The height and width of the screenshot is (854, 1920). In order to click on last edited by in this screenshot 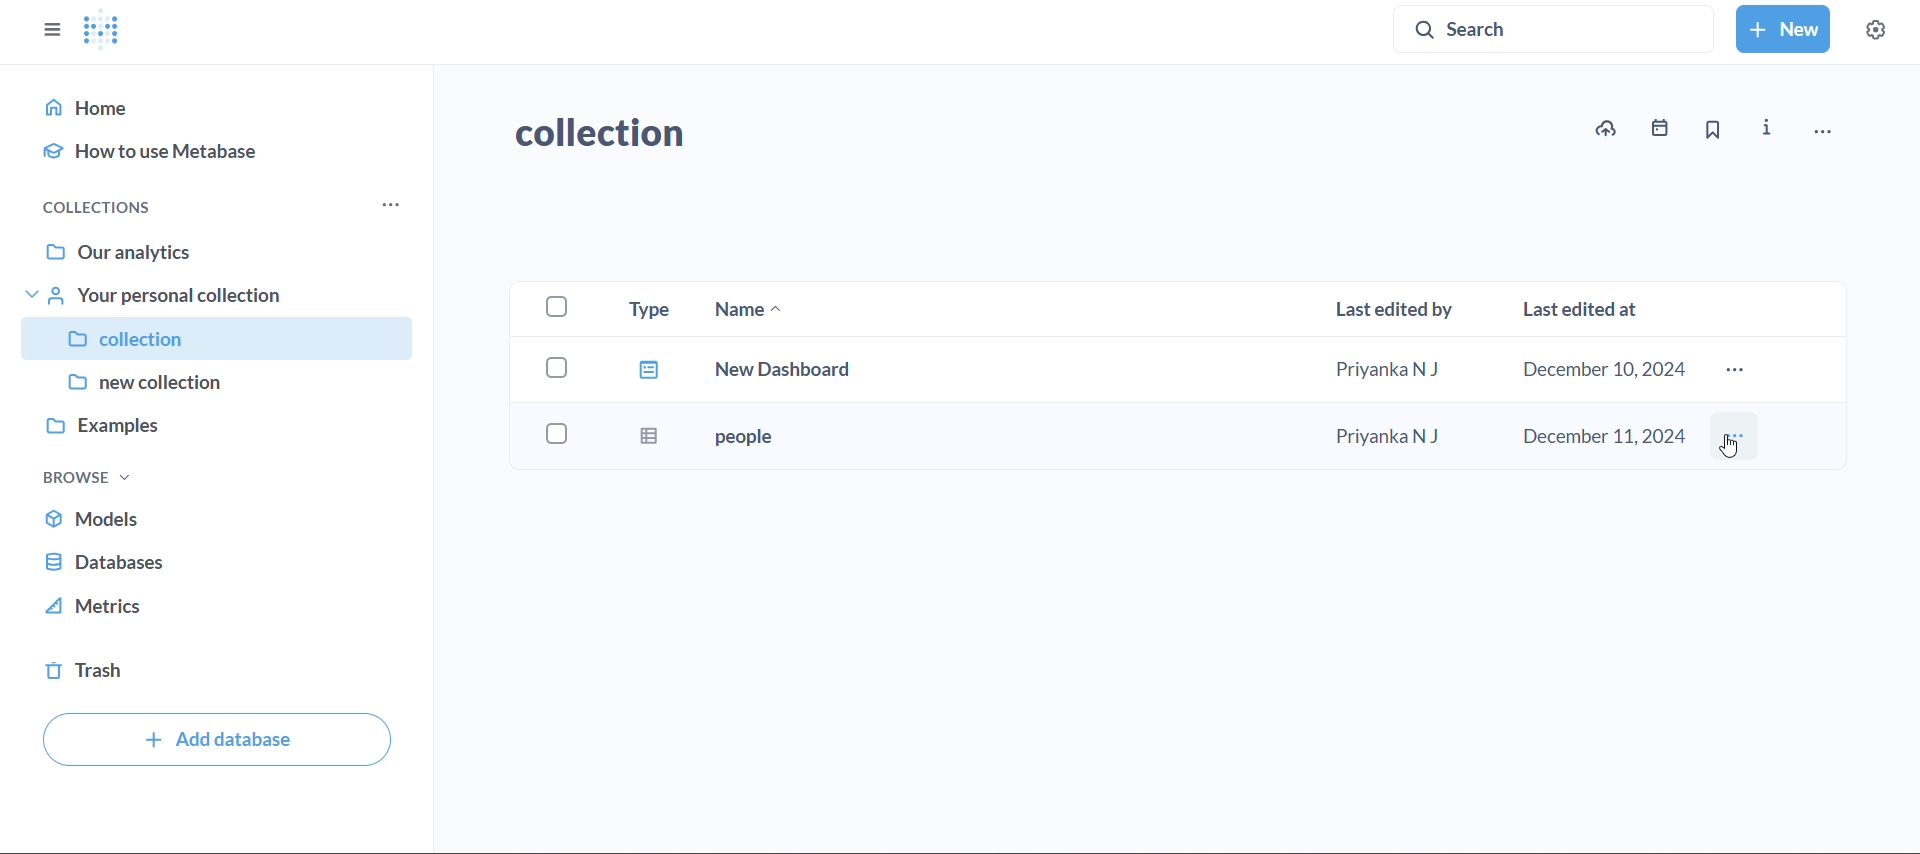, I will do `click(1393, 311)`.